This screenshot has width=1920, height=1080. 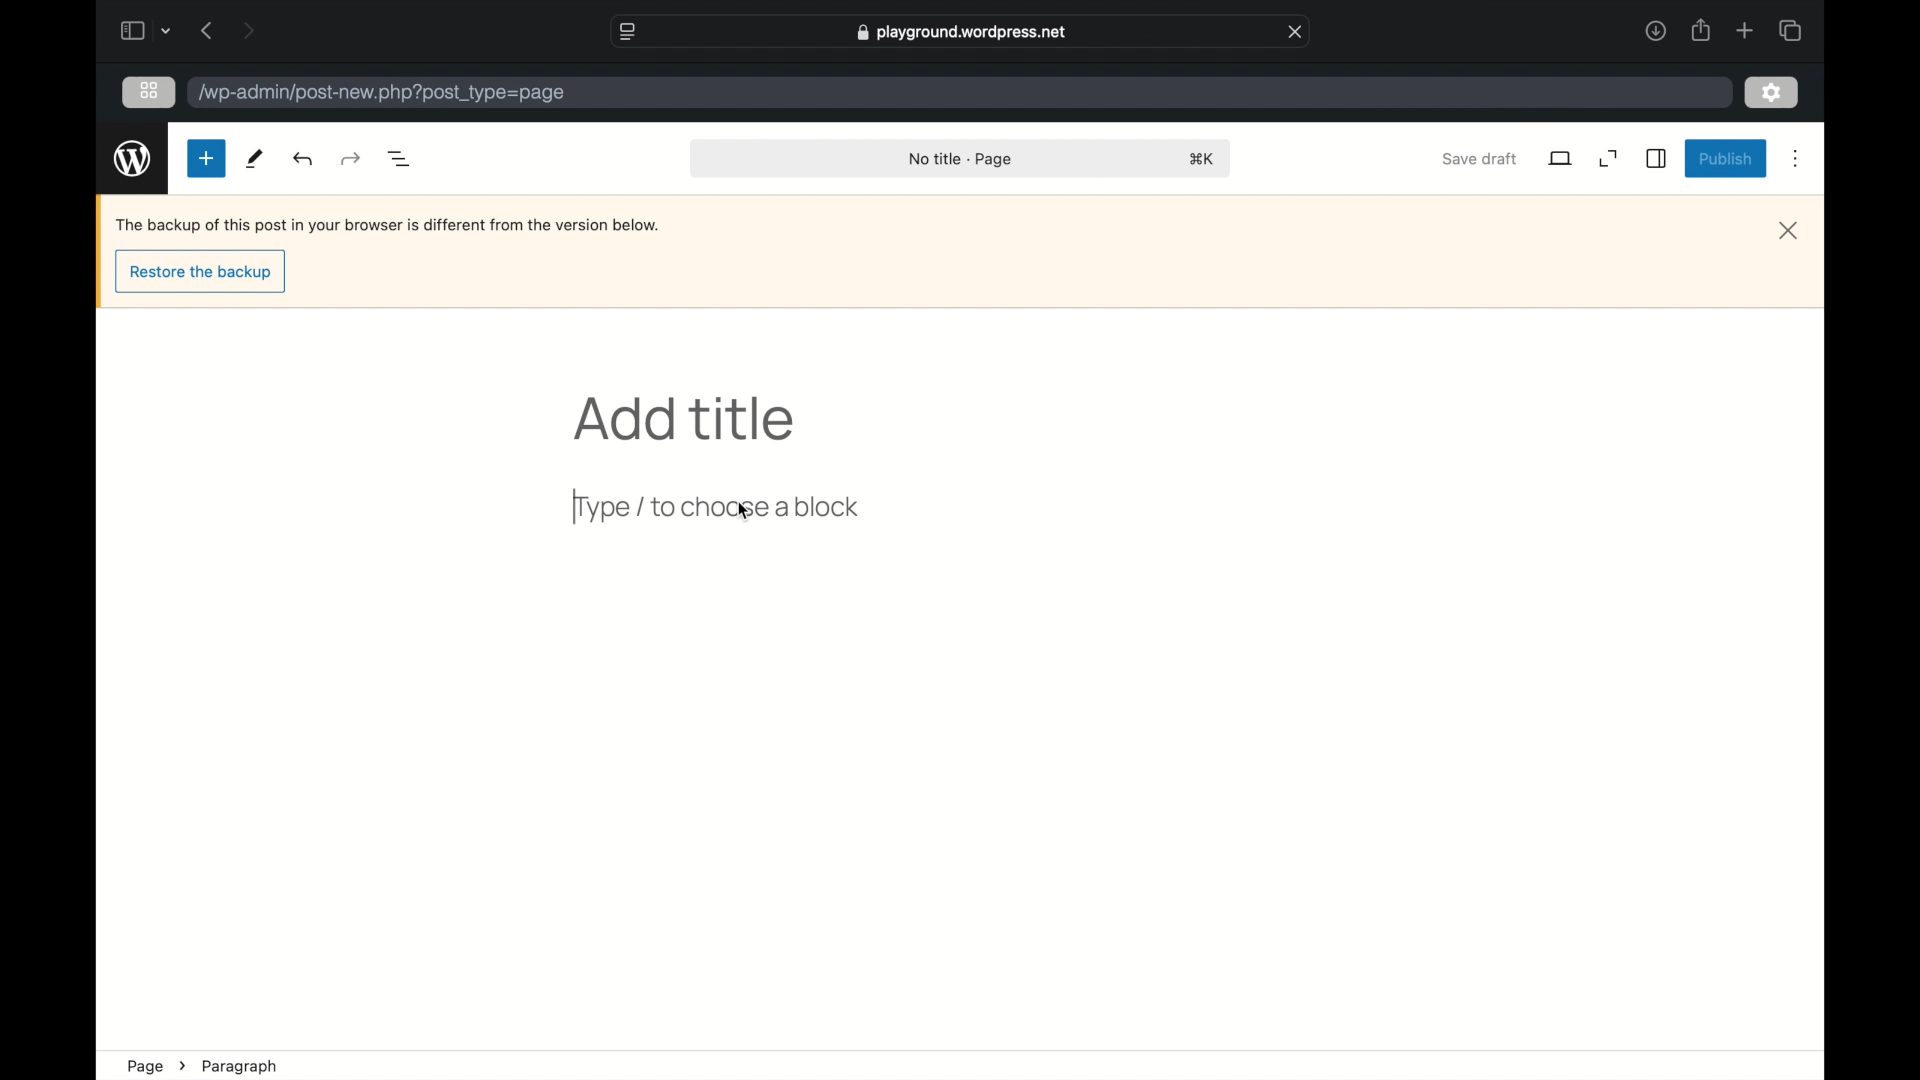 What do you see at coordinates (1789, 231) in the screenshot?
I see `close` at bounding box center [1789, 231].